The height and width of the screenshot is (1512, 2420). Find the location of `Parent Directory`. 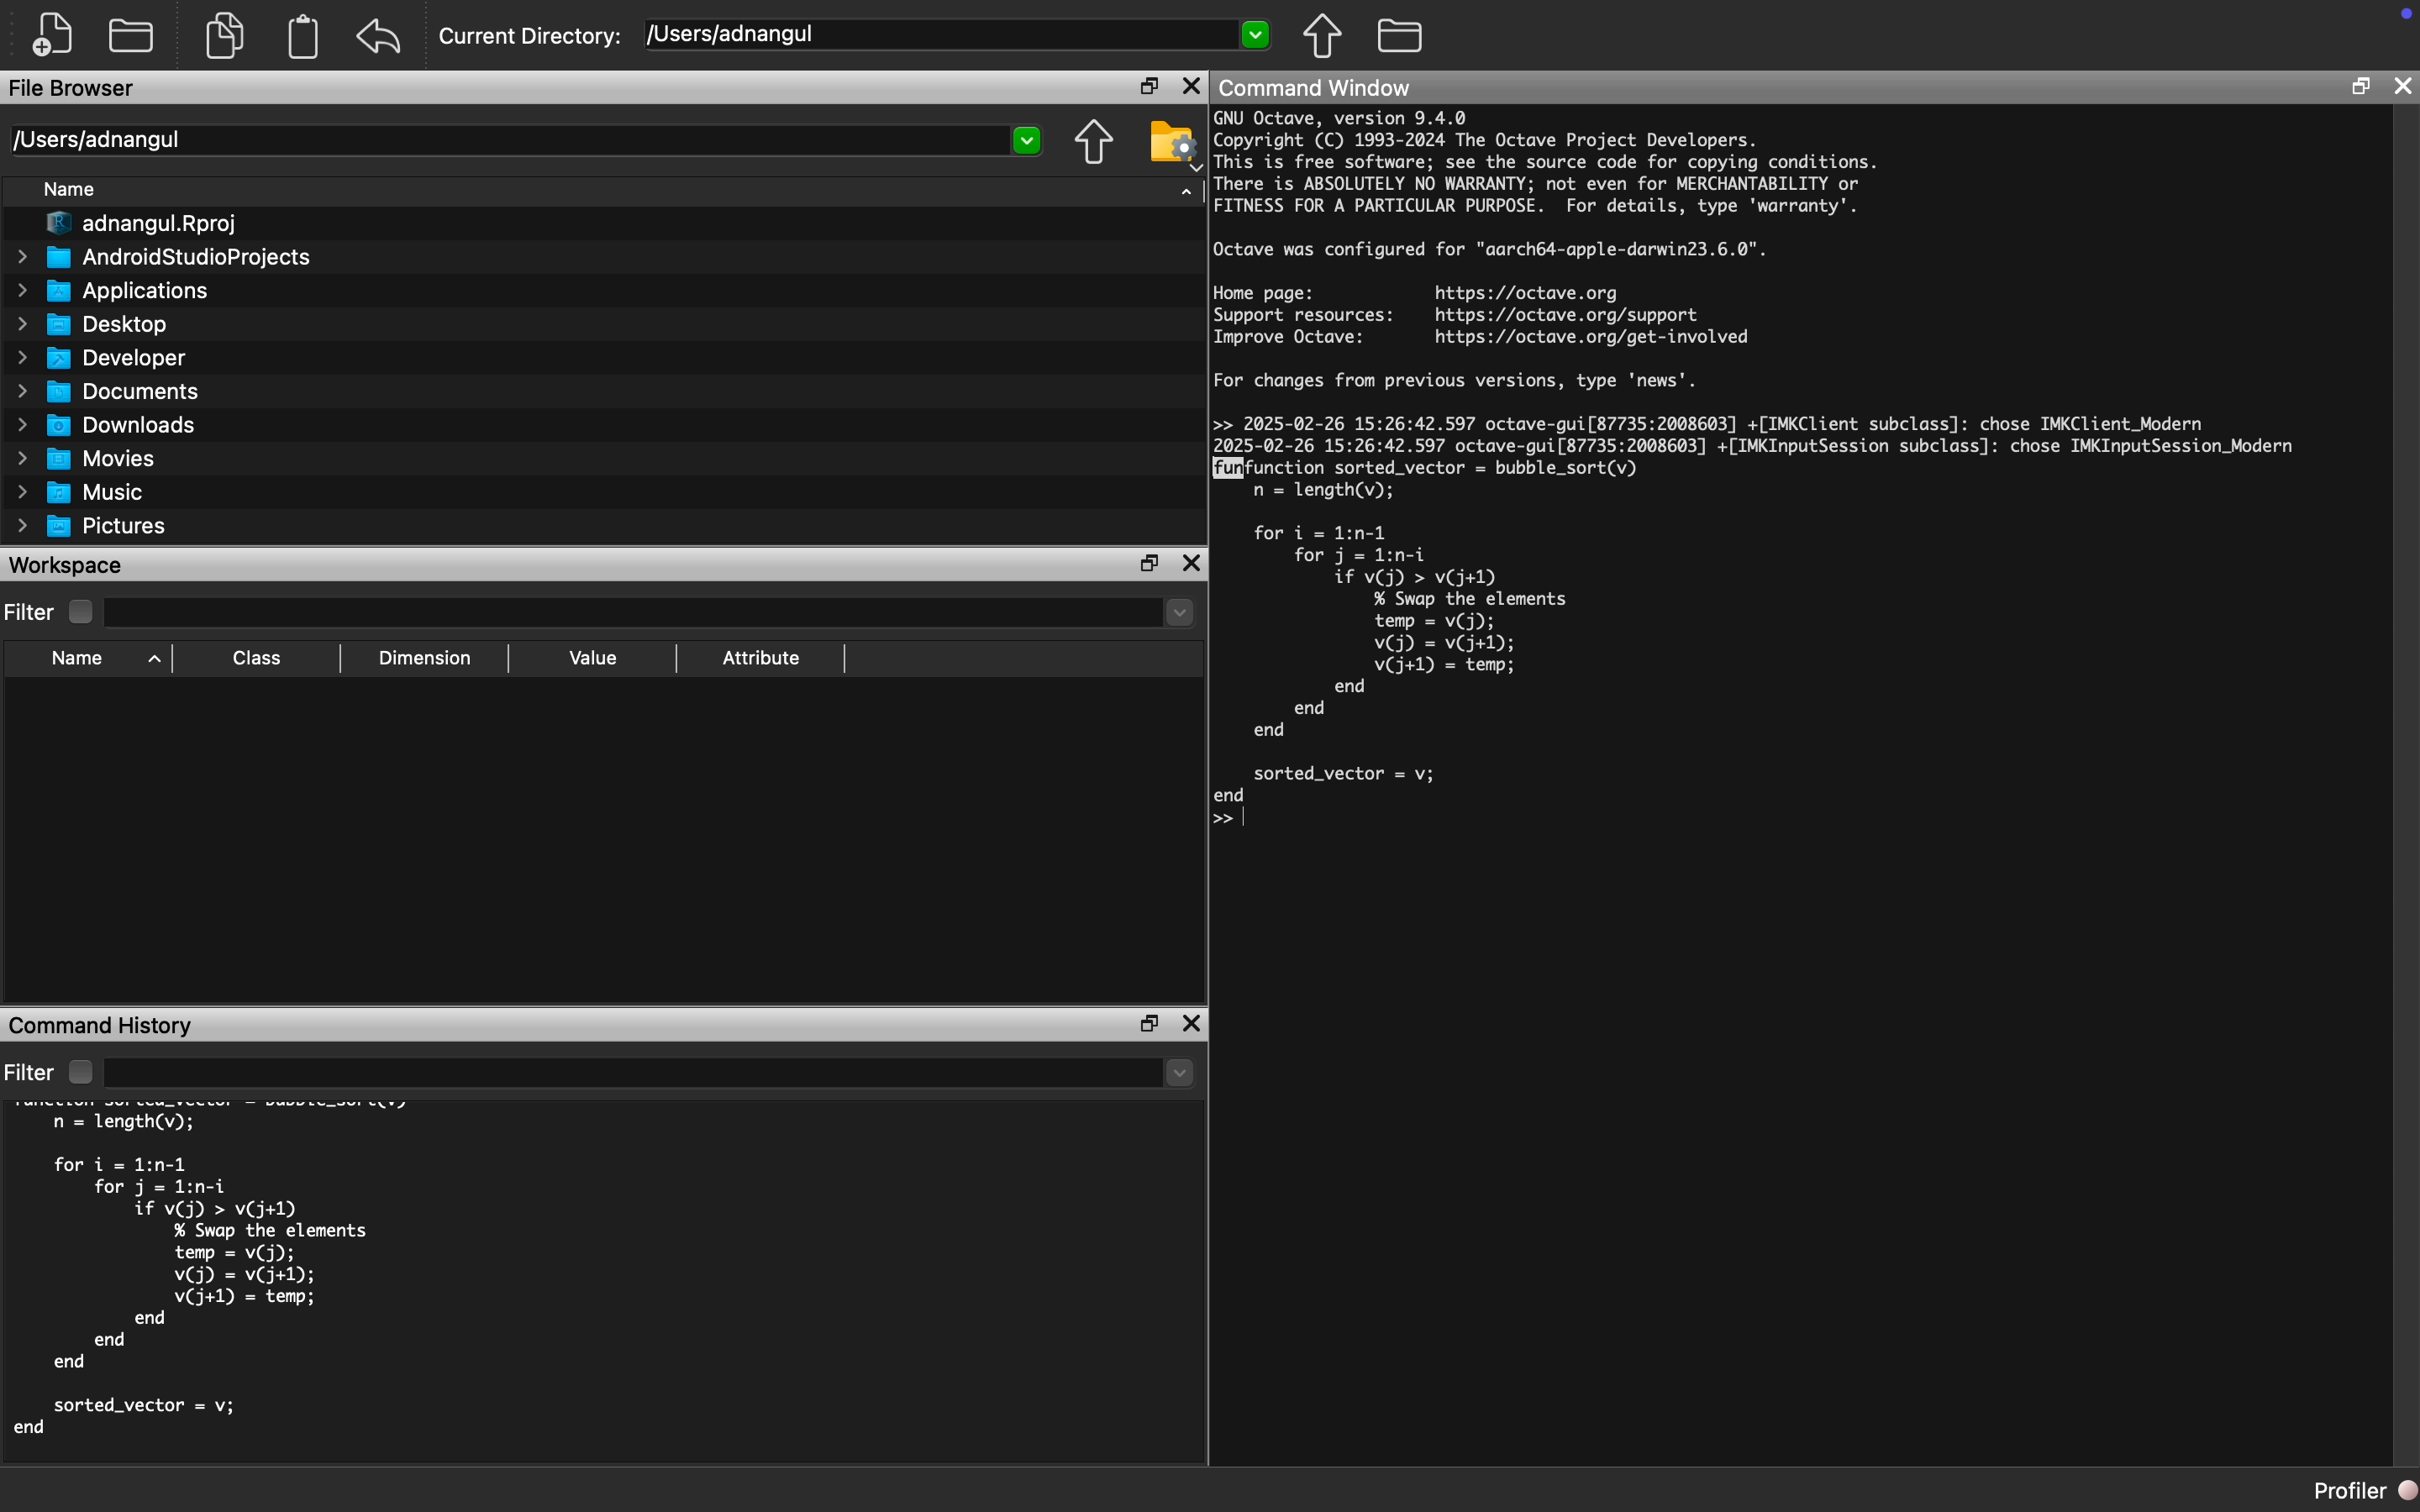

Parent Directory is located at coordinates (1095, 144).